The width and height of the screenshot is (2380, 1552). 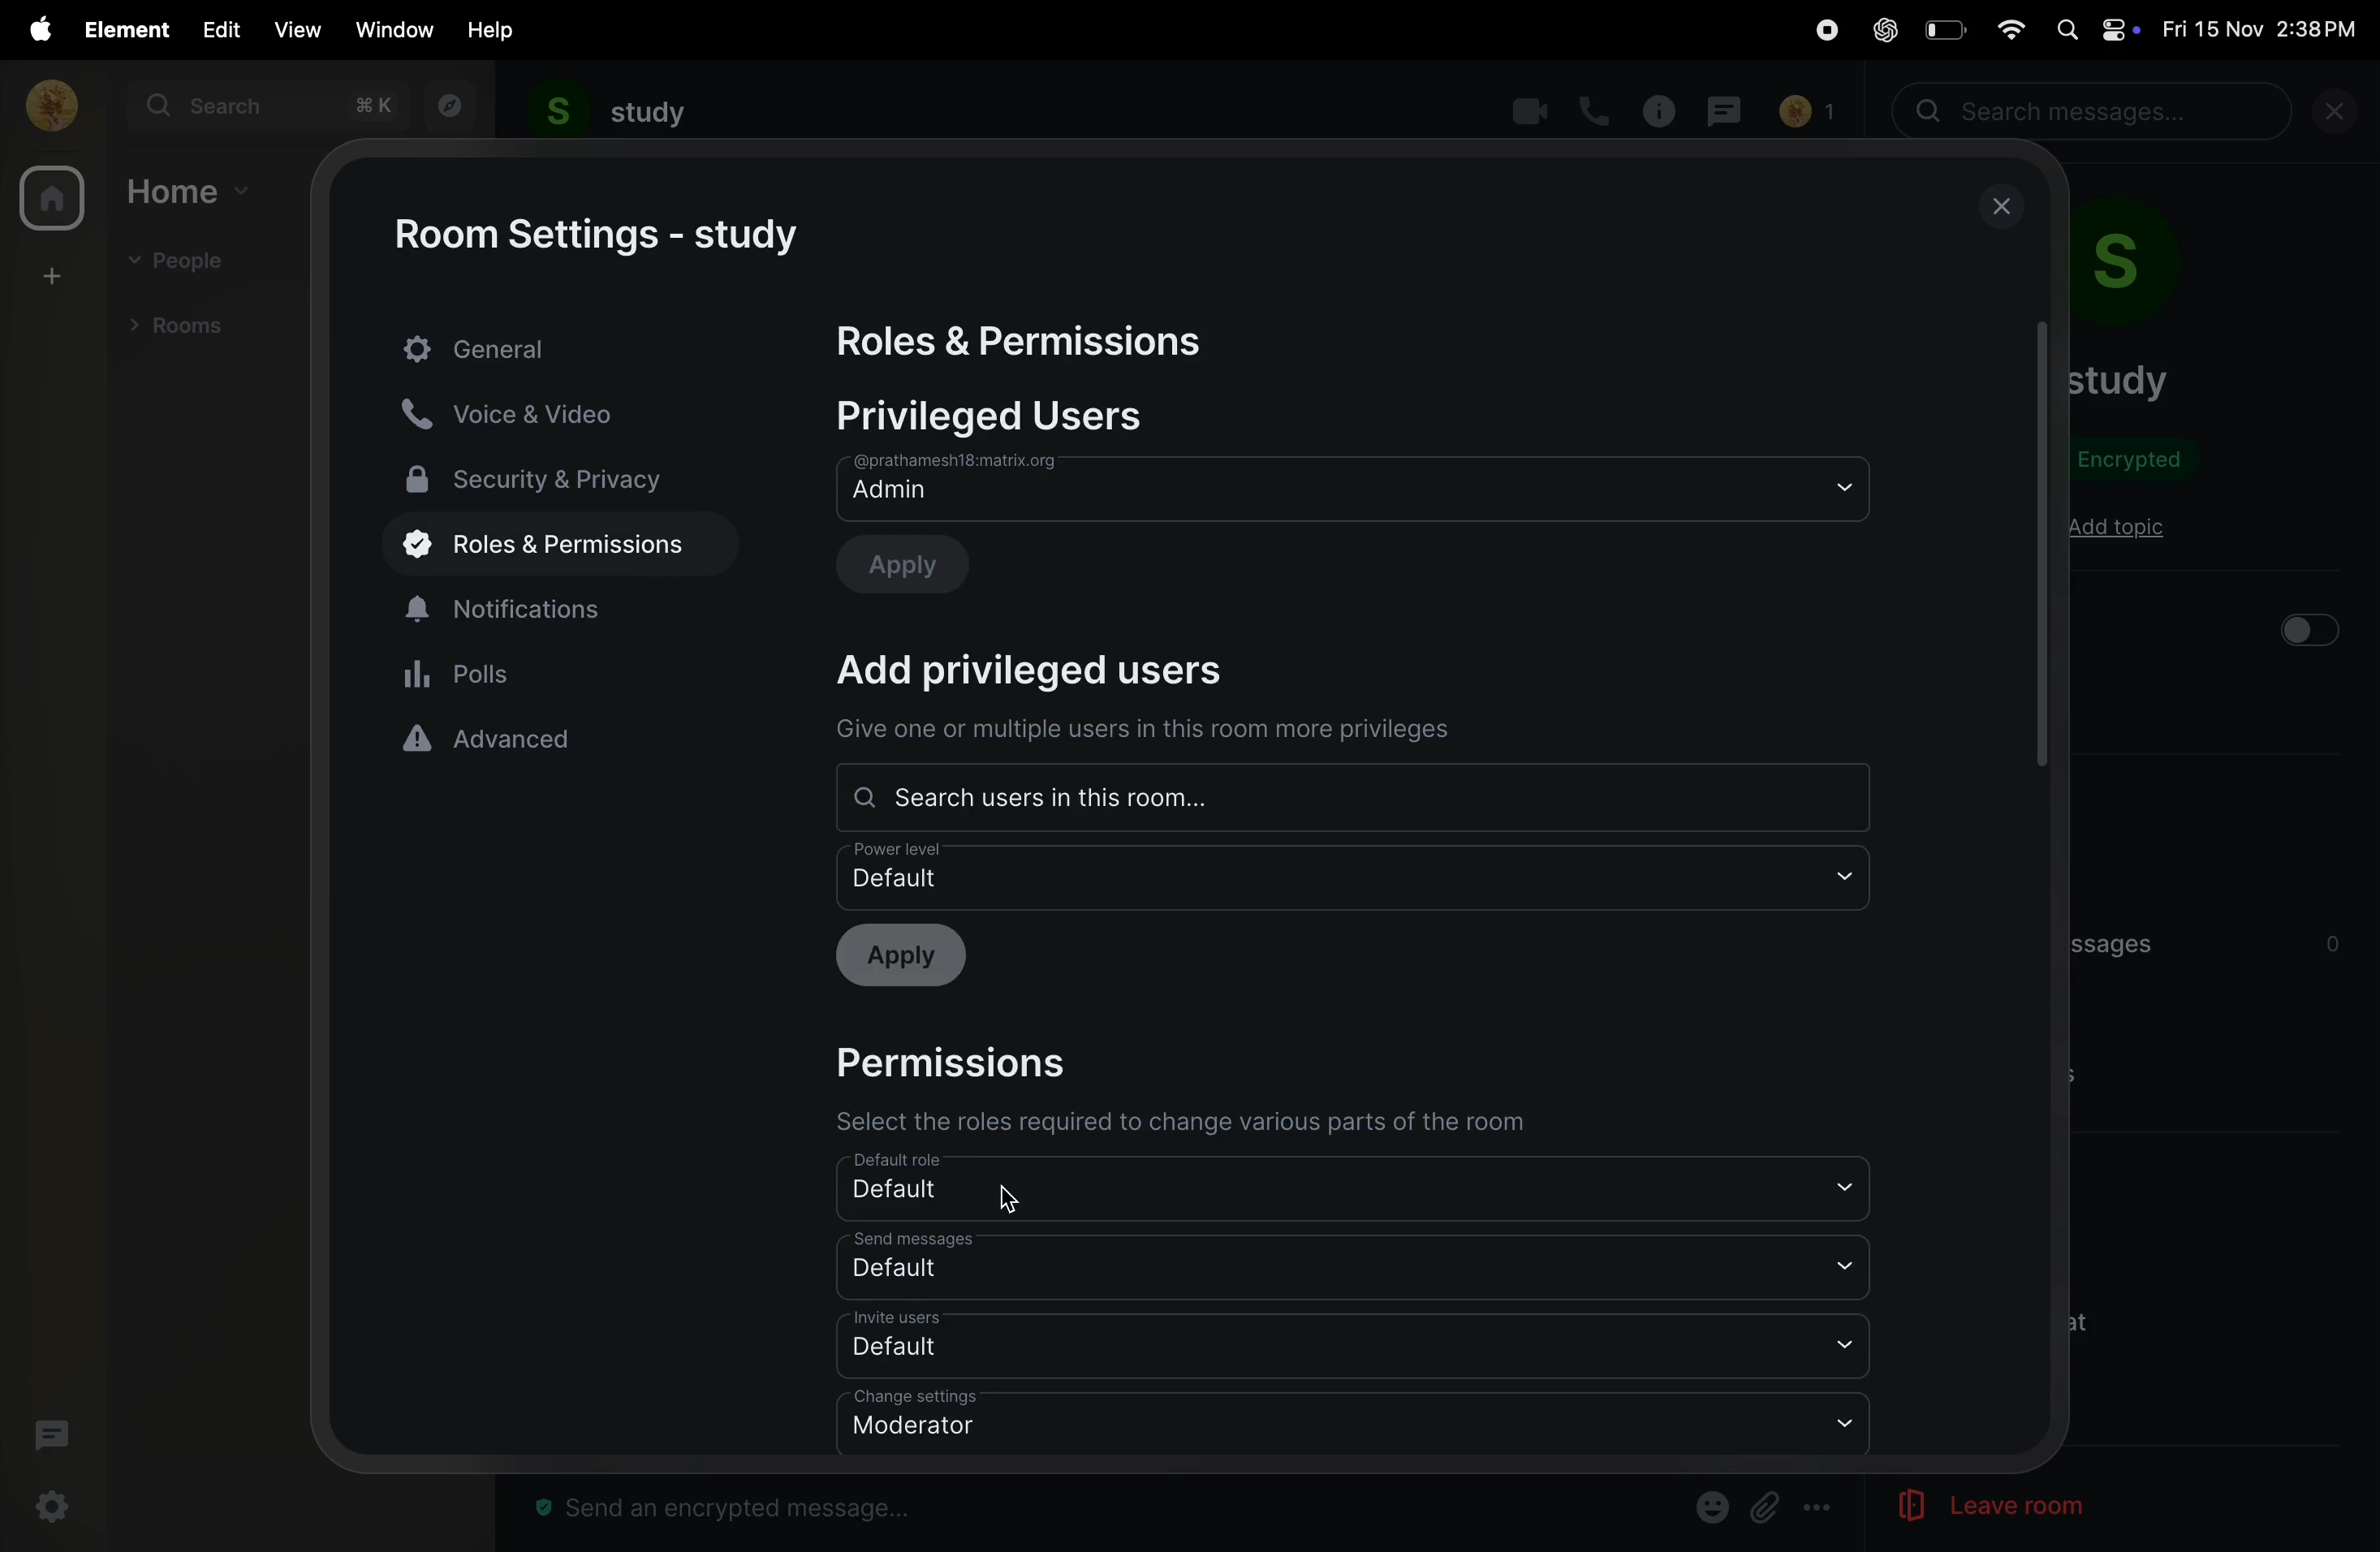 What do you see at coordinates (1766, 1507) in the screenshot?
I see `` at bounding box center [1766, 1507].